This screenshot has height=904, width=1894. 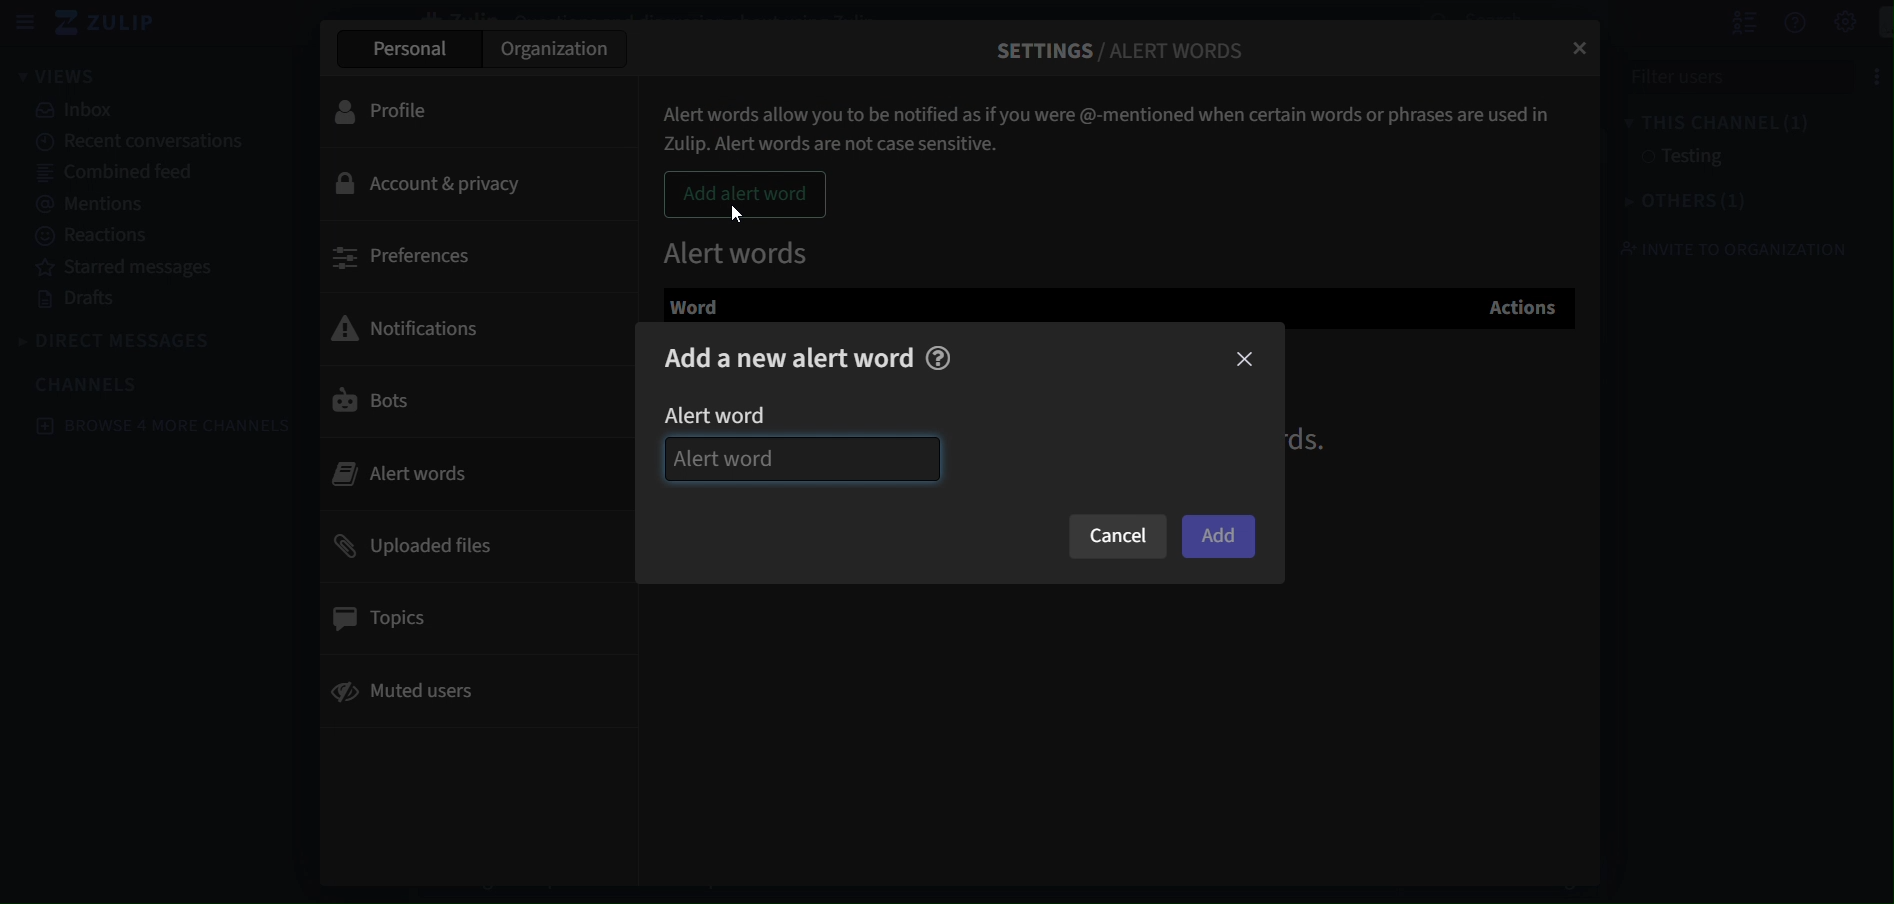 I want to click on reactions, so click(x=94, y=235).